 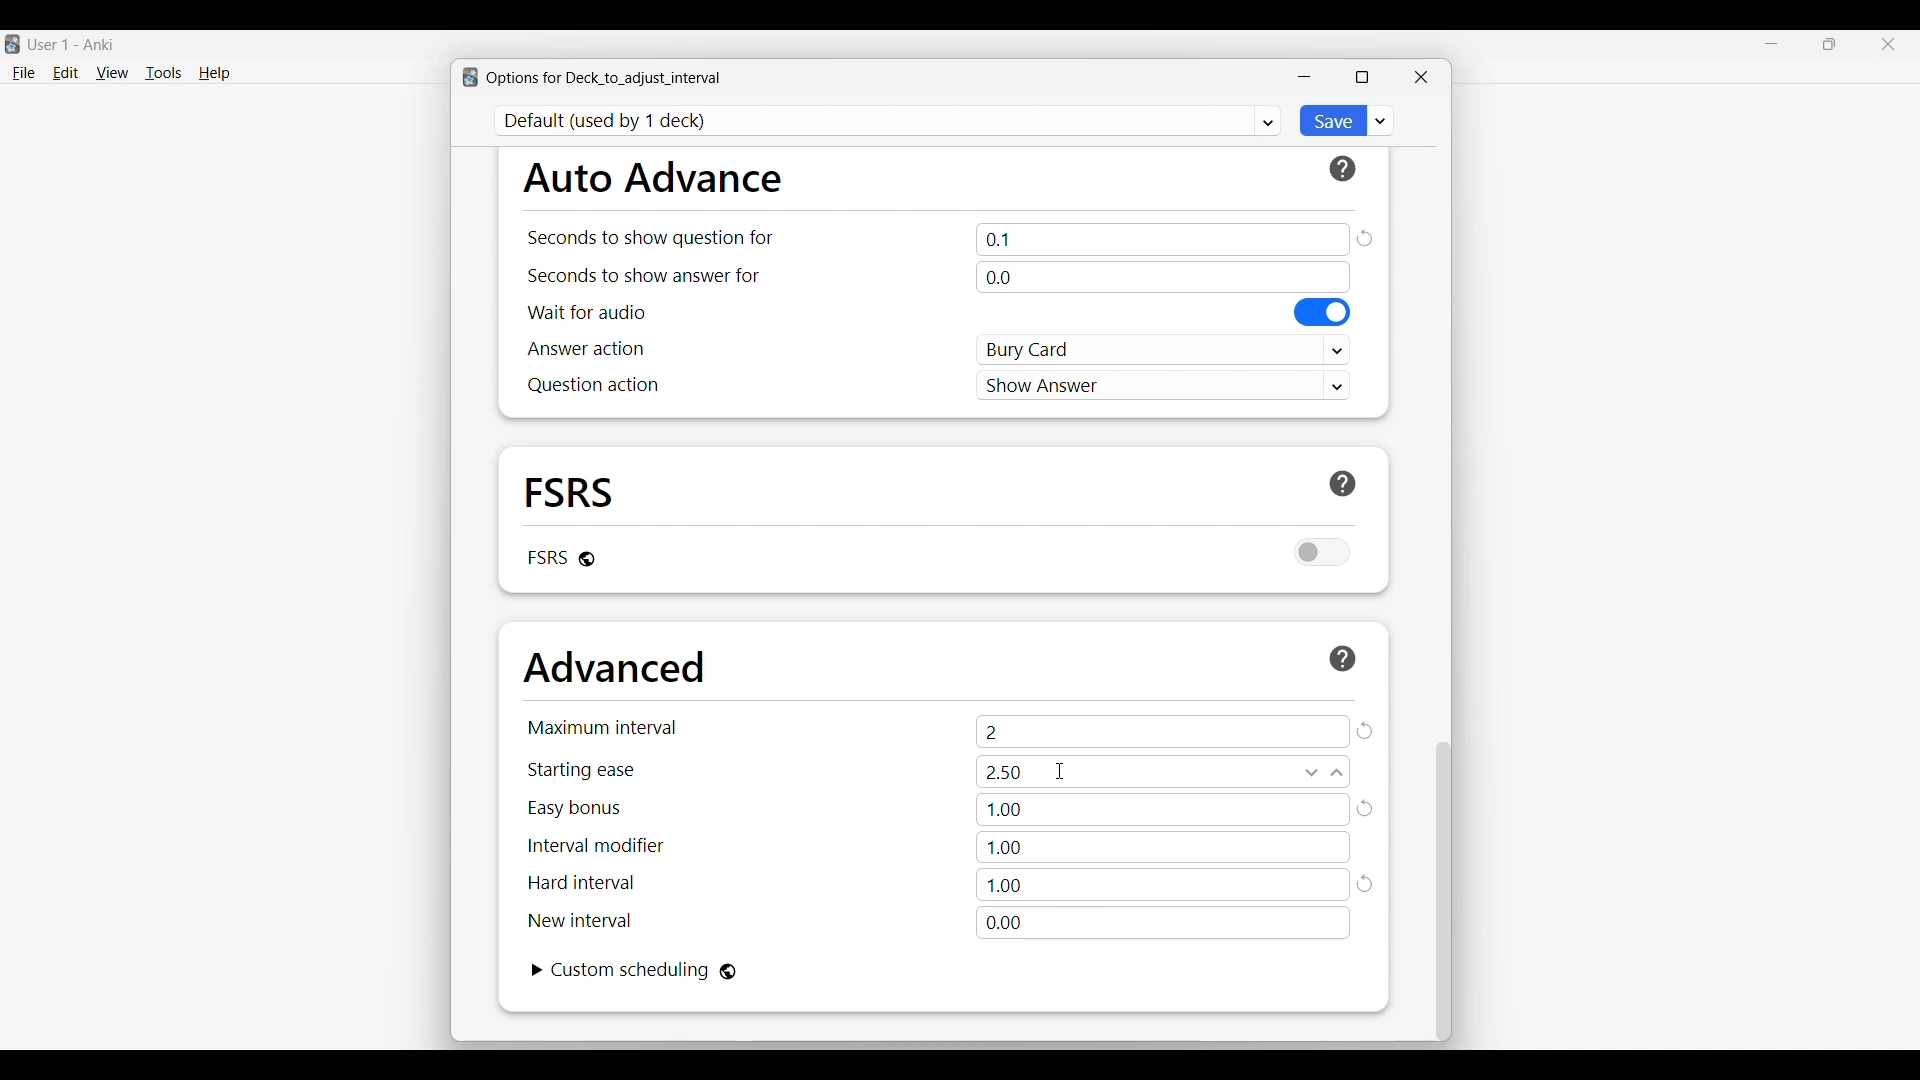 What do you see at coordinates (596, 845) in the screenshot?
I see `Indicates interval modifier` at bounding box center [596, 845].